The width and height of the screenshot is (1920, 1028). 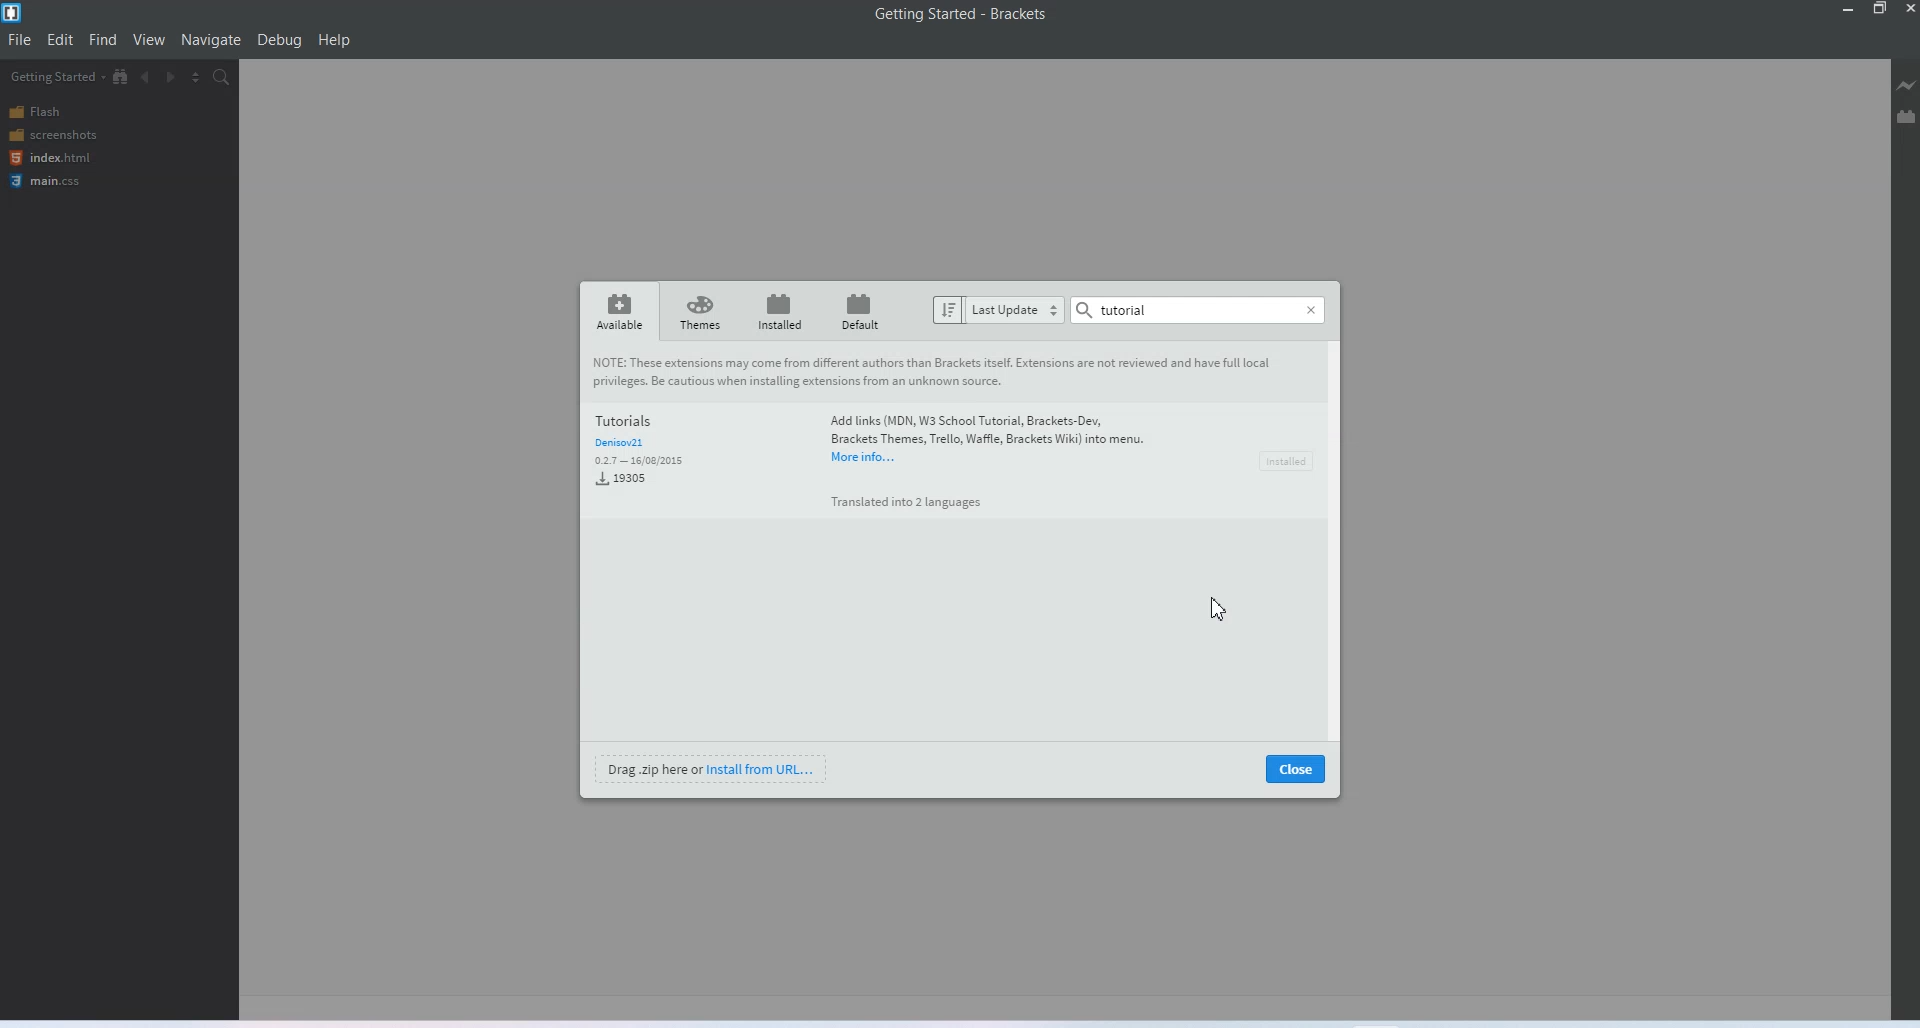 I want to click on Split editor vertically and horizontally, so click(x=197, y=78).